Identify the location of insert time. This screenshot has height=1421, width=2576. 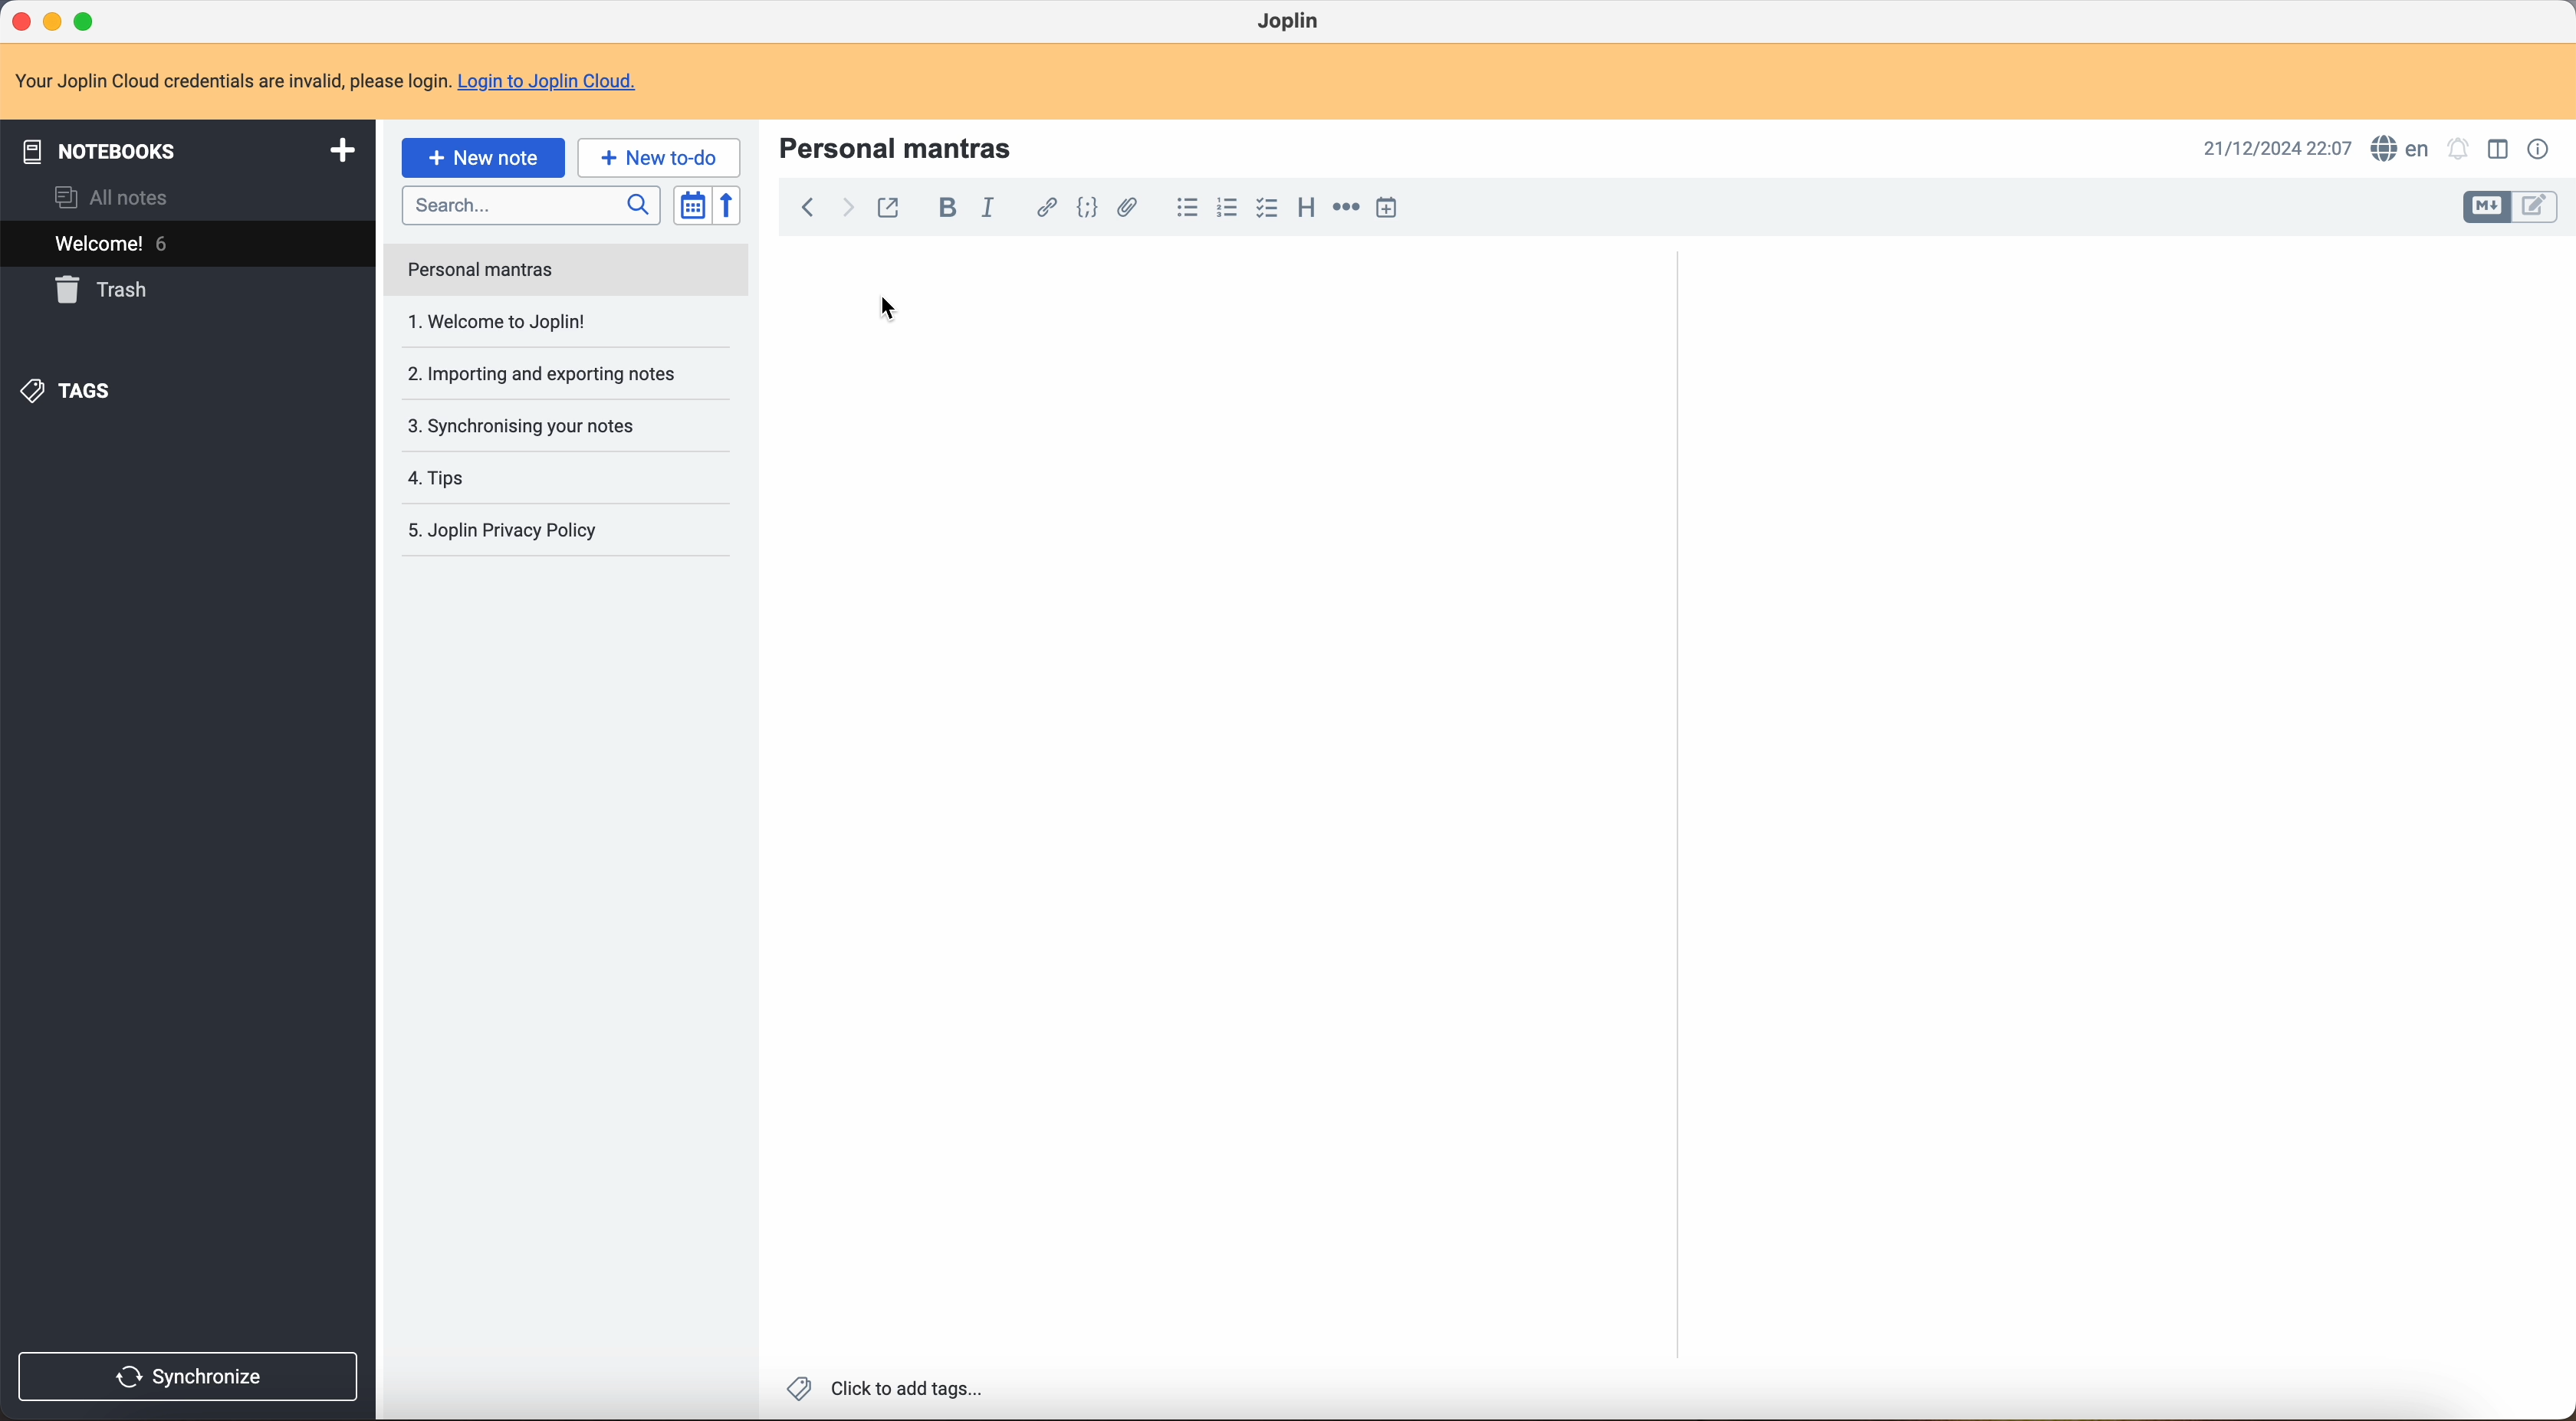
(1386, 207).